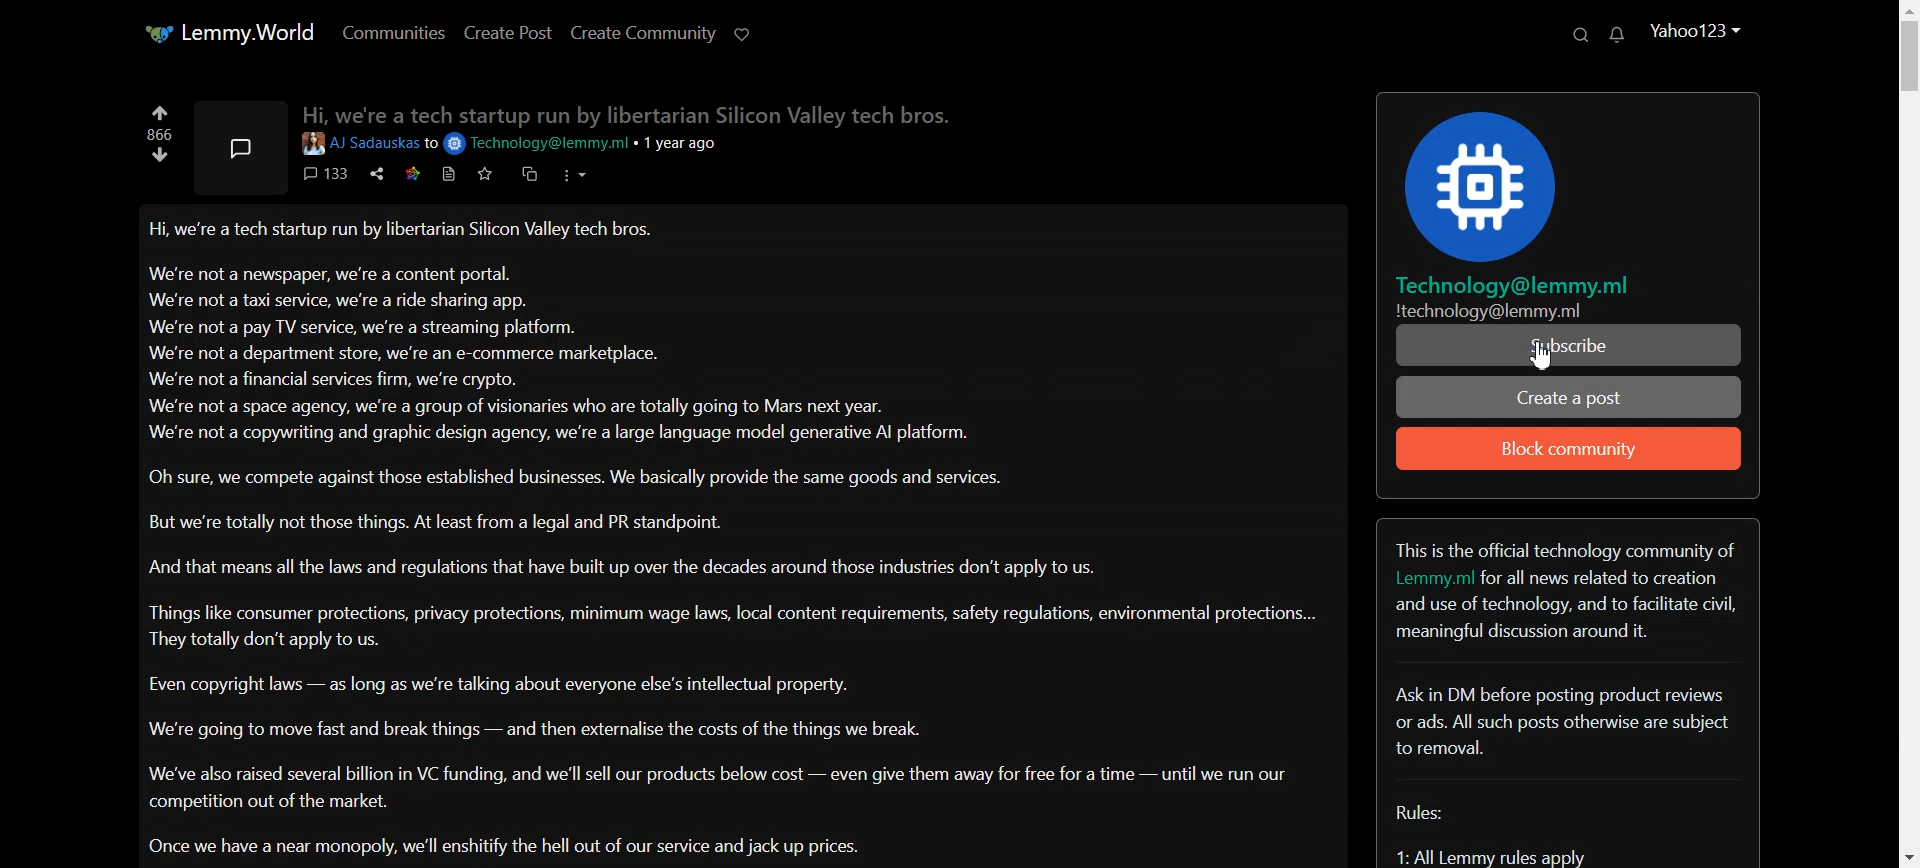 Image resolution: width=1920 pixels, height=868 pixels. I want to click on Save, so click(483, 174).